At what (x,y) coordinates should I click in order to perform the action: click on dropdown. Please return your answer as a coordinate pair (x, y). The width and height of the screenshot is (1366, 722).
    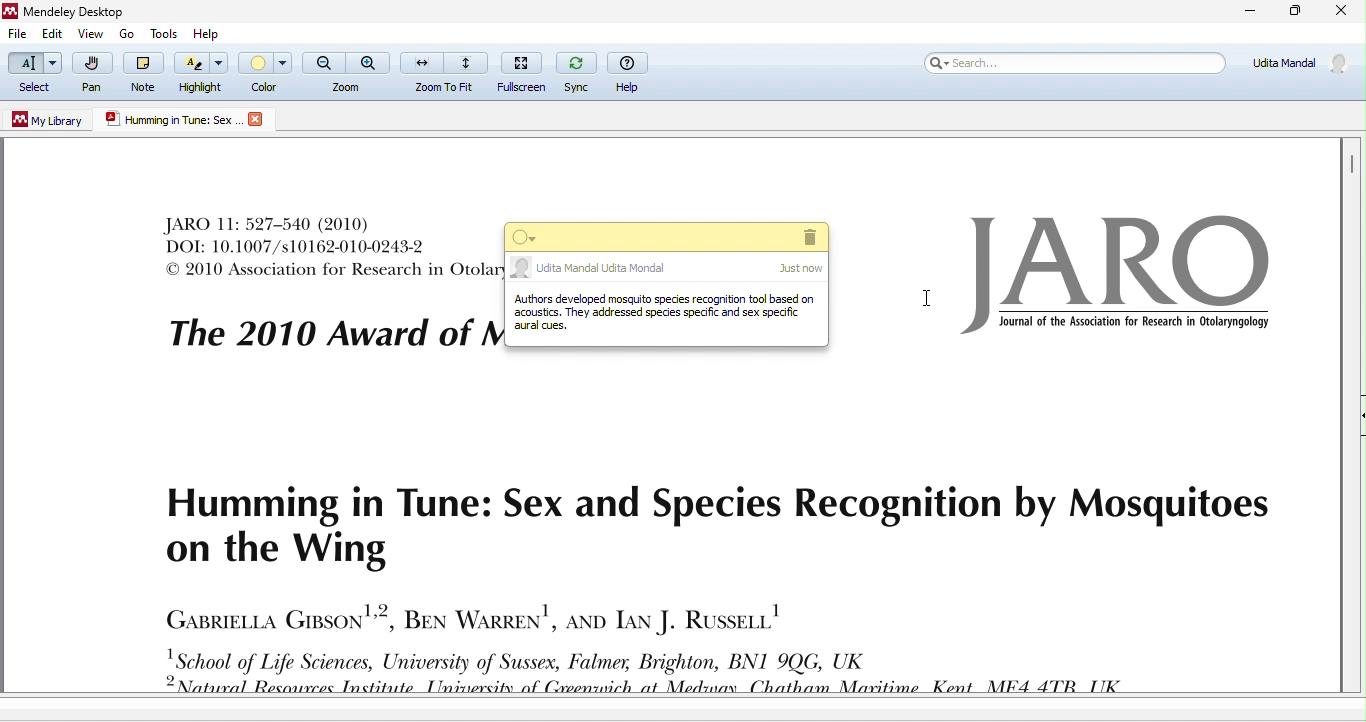
    Looking at the image, I should click on (527, 237).